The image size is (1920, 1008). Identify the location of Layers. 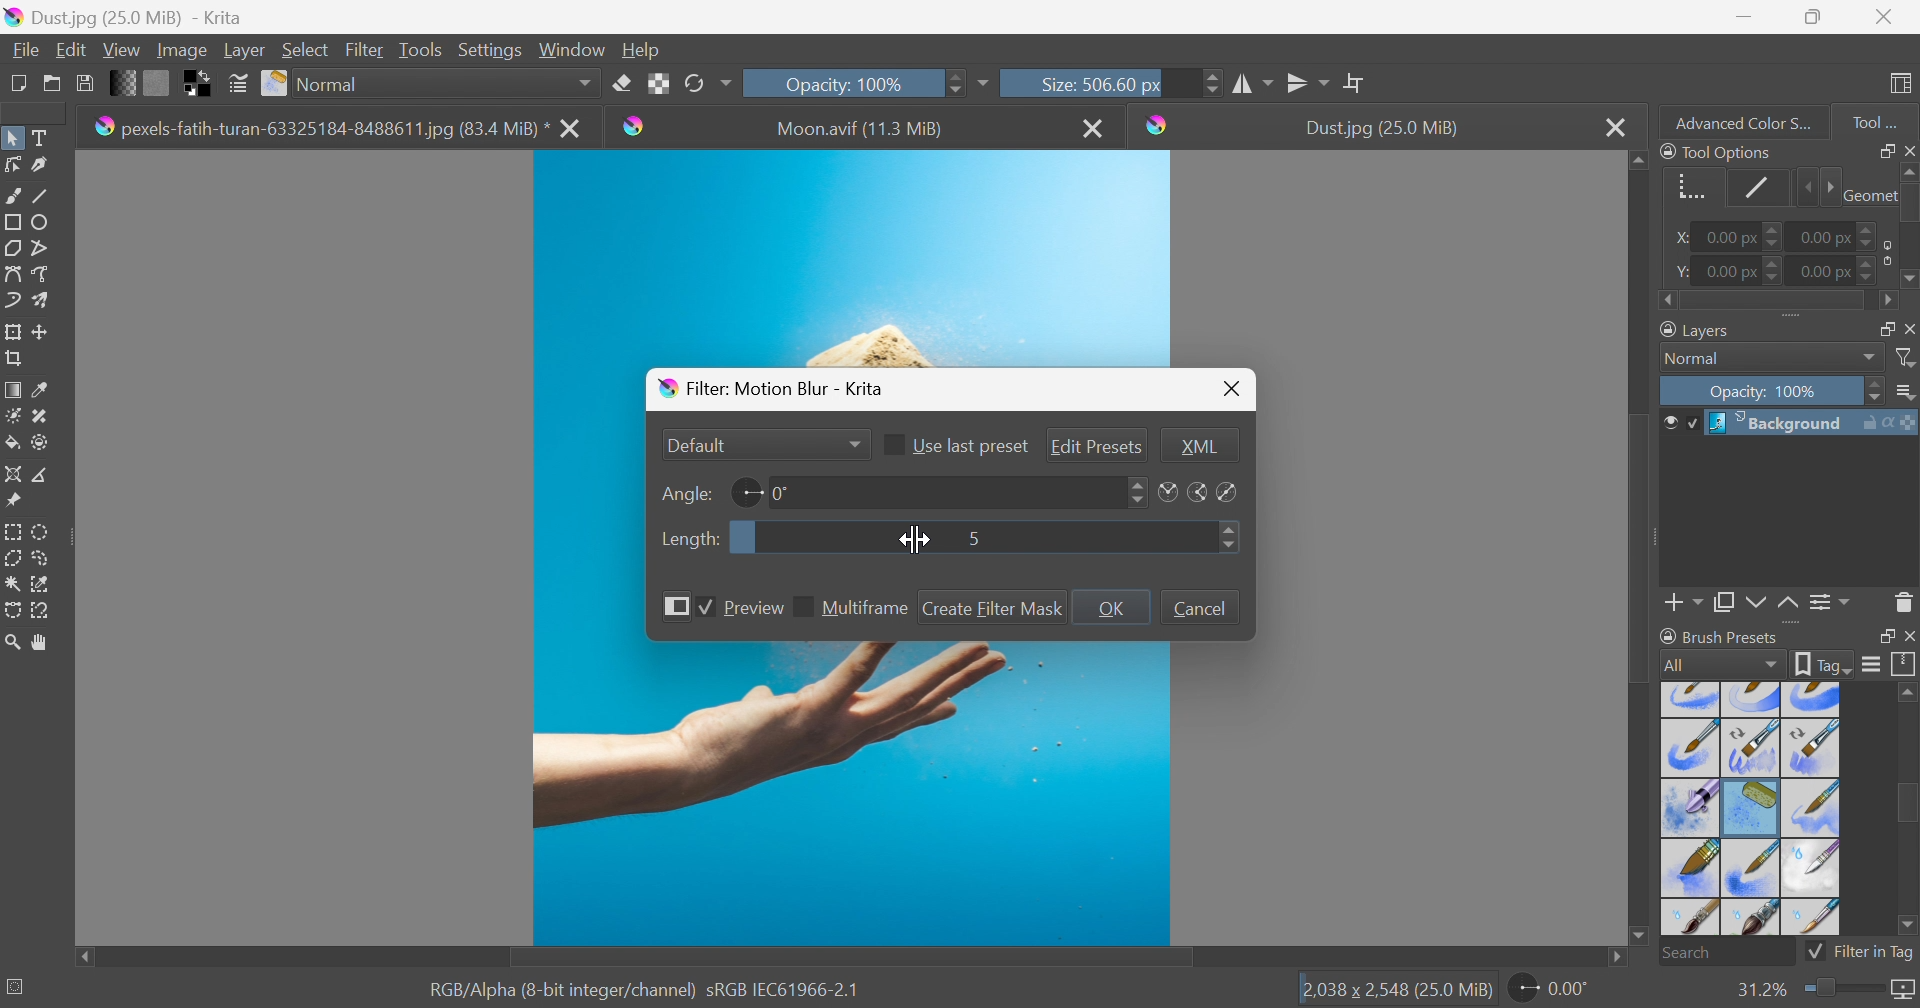
(1879, 326).